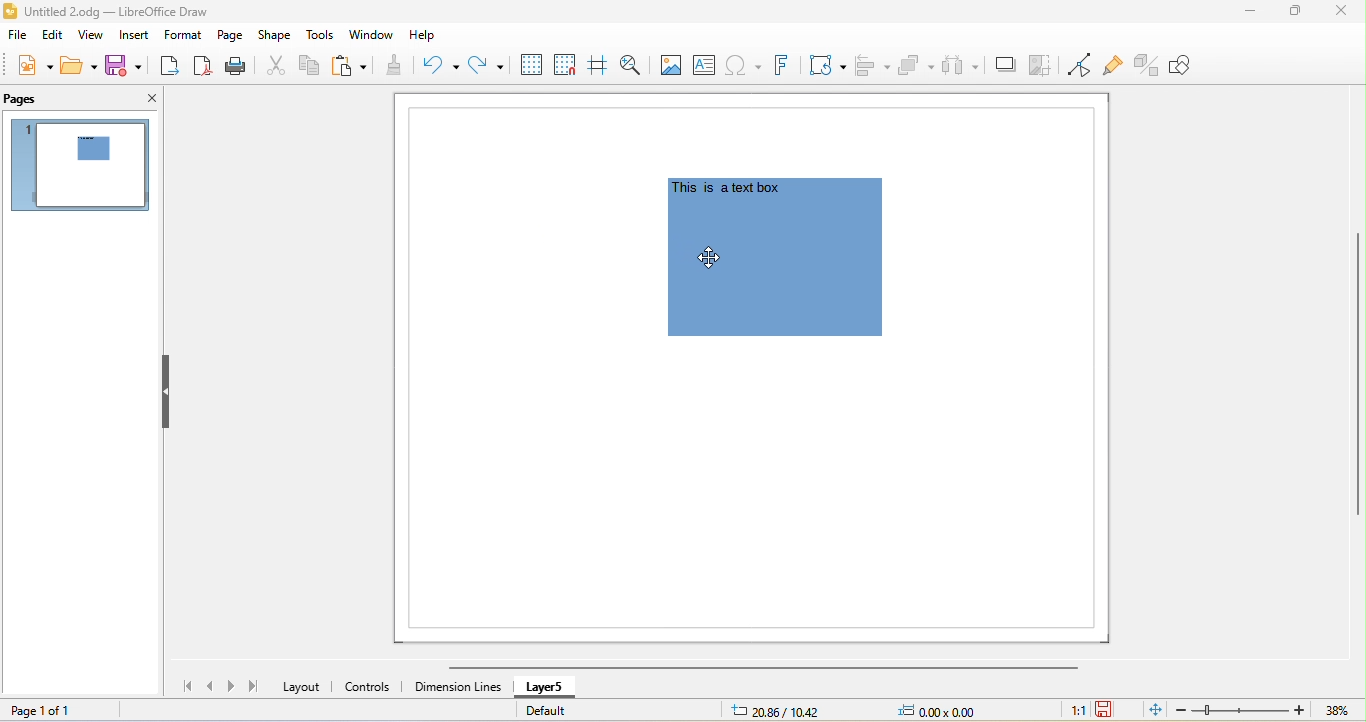 Image resolution: width=1366 pixels, height=722 pixels. Describe the element at coordinates (602, 65) in the screenshot. I see `helpline while moving` at that location.